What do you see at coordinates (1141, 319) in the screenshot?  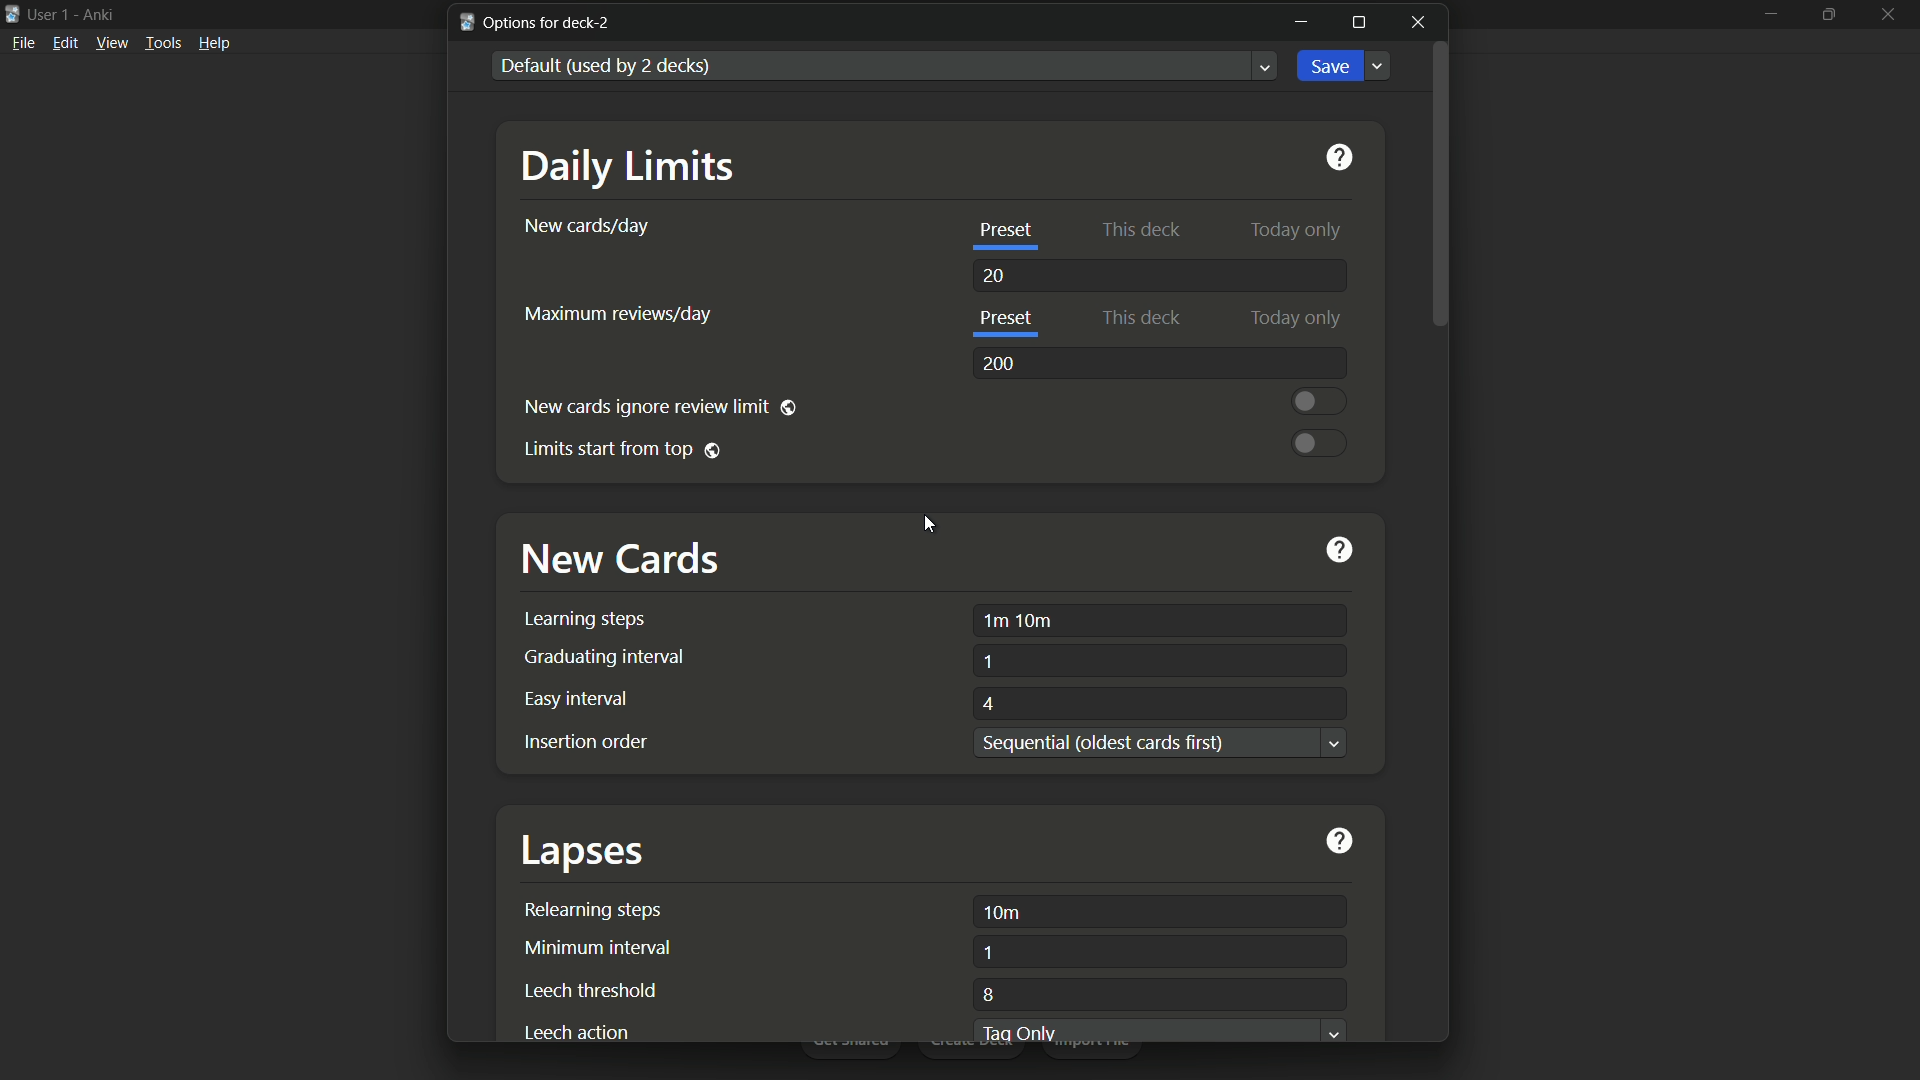 I see `this deck` at bounding box center [1141, 319].